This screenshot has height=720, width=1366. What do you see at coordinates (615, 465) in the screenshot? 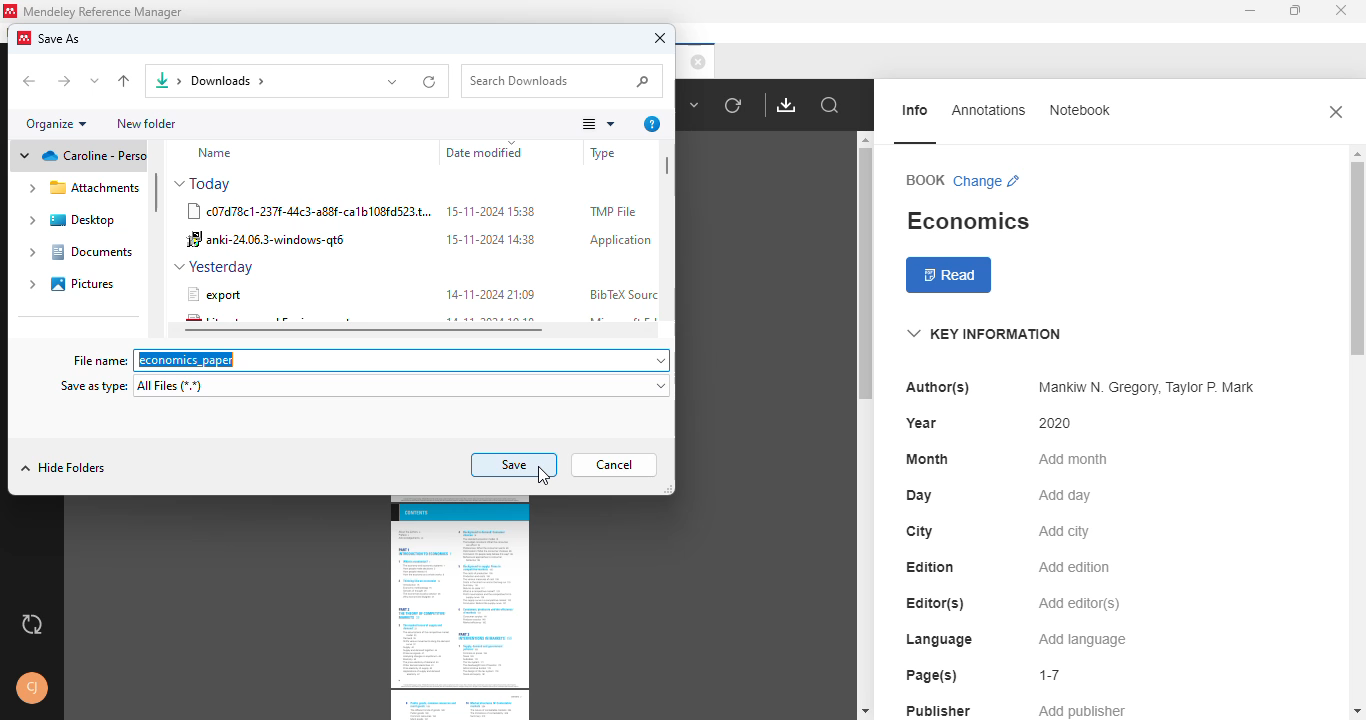
I see `cancel` at bounding box center [615, 465].